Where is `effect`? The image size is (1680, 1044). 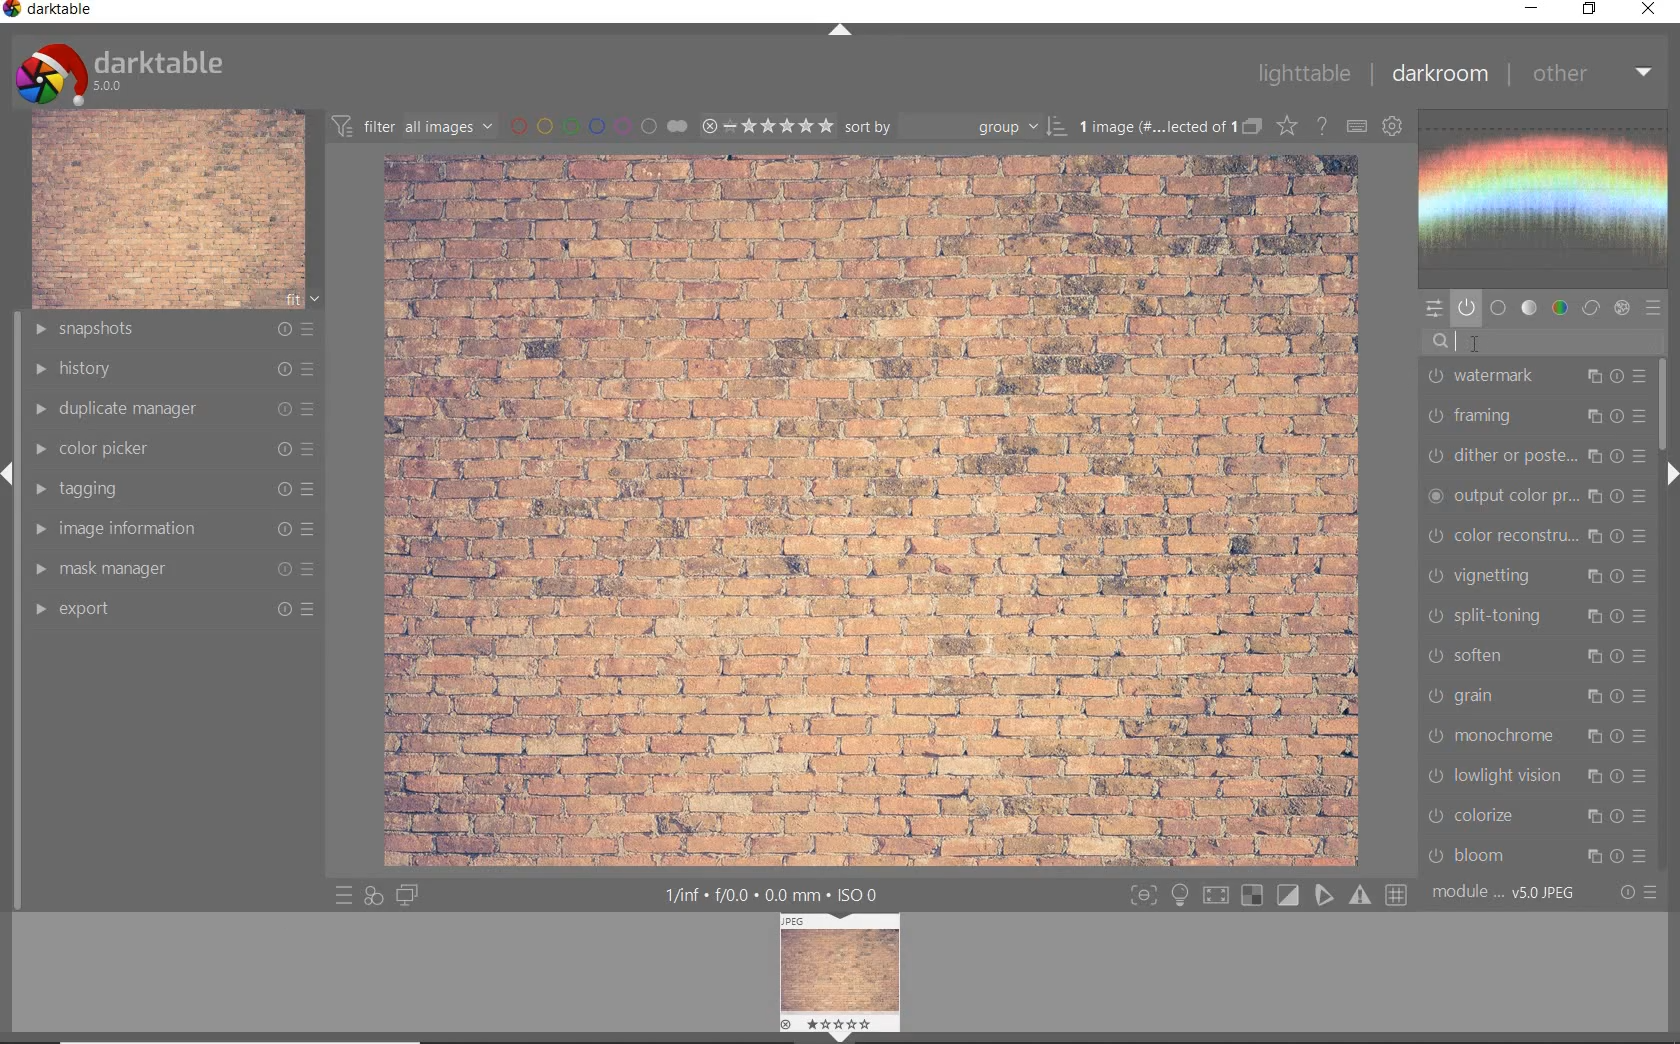
effect is located at coordinates (1622, 307).